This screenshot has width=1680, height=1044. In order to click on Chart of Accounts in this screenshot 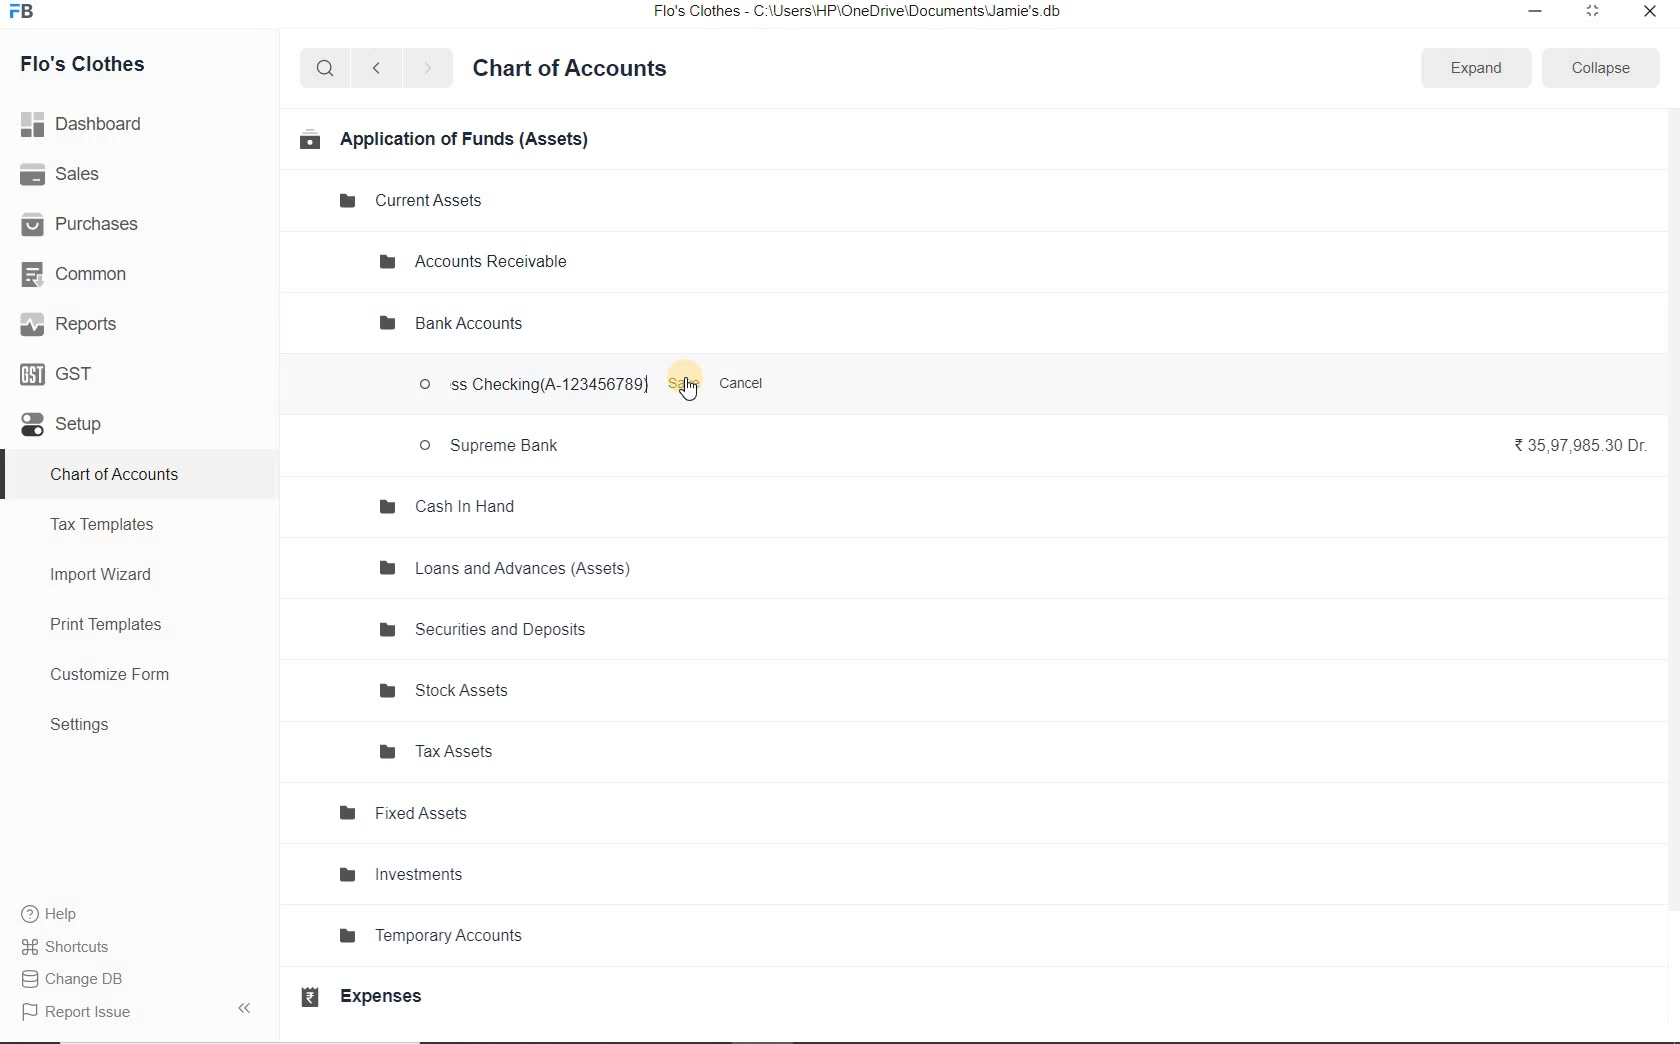, I will do `click(581, 66)`.